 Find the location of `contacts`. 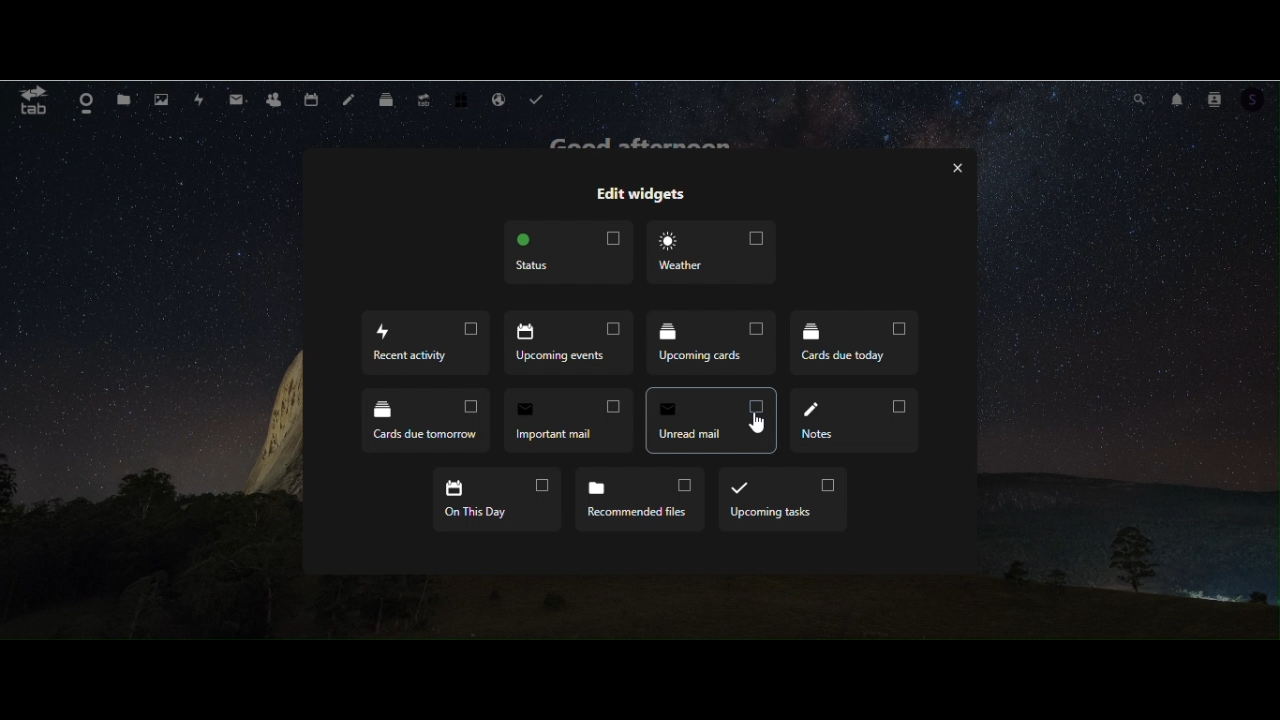

contacts is located at coordinates (274, 100).